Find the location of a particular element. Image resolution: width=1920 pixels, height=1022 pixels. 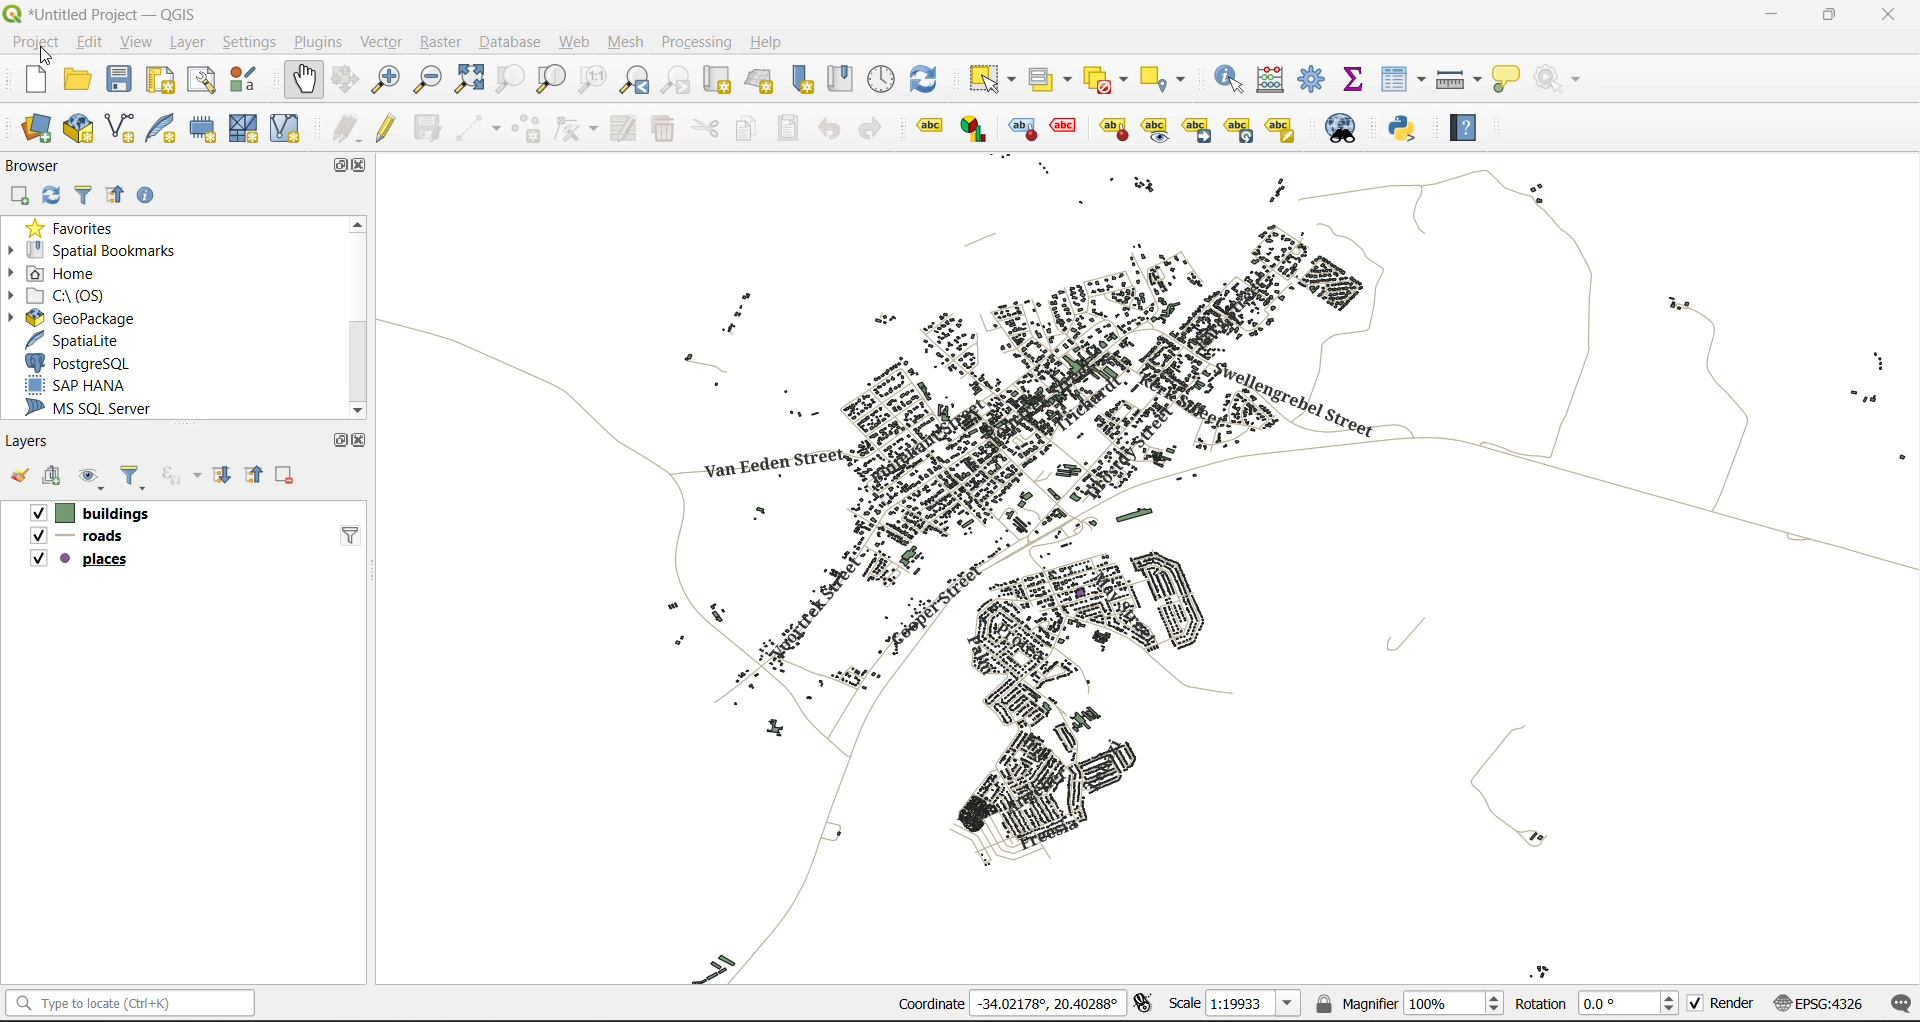

temporary scratch layer is located at coordinates (204, 130).